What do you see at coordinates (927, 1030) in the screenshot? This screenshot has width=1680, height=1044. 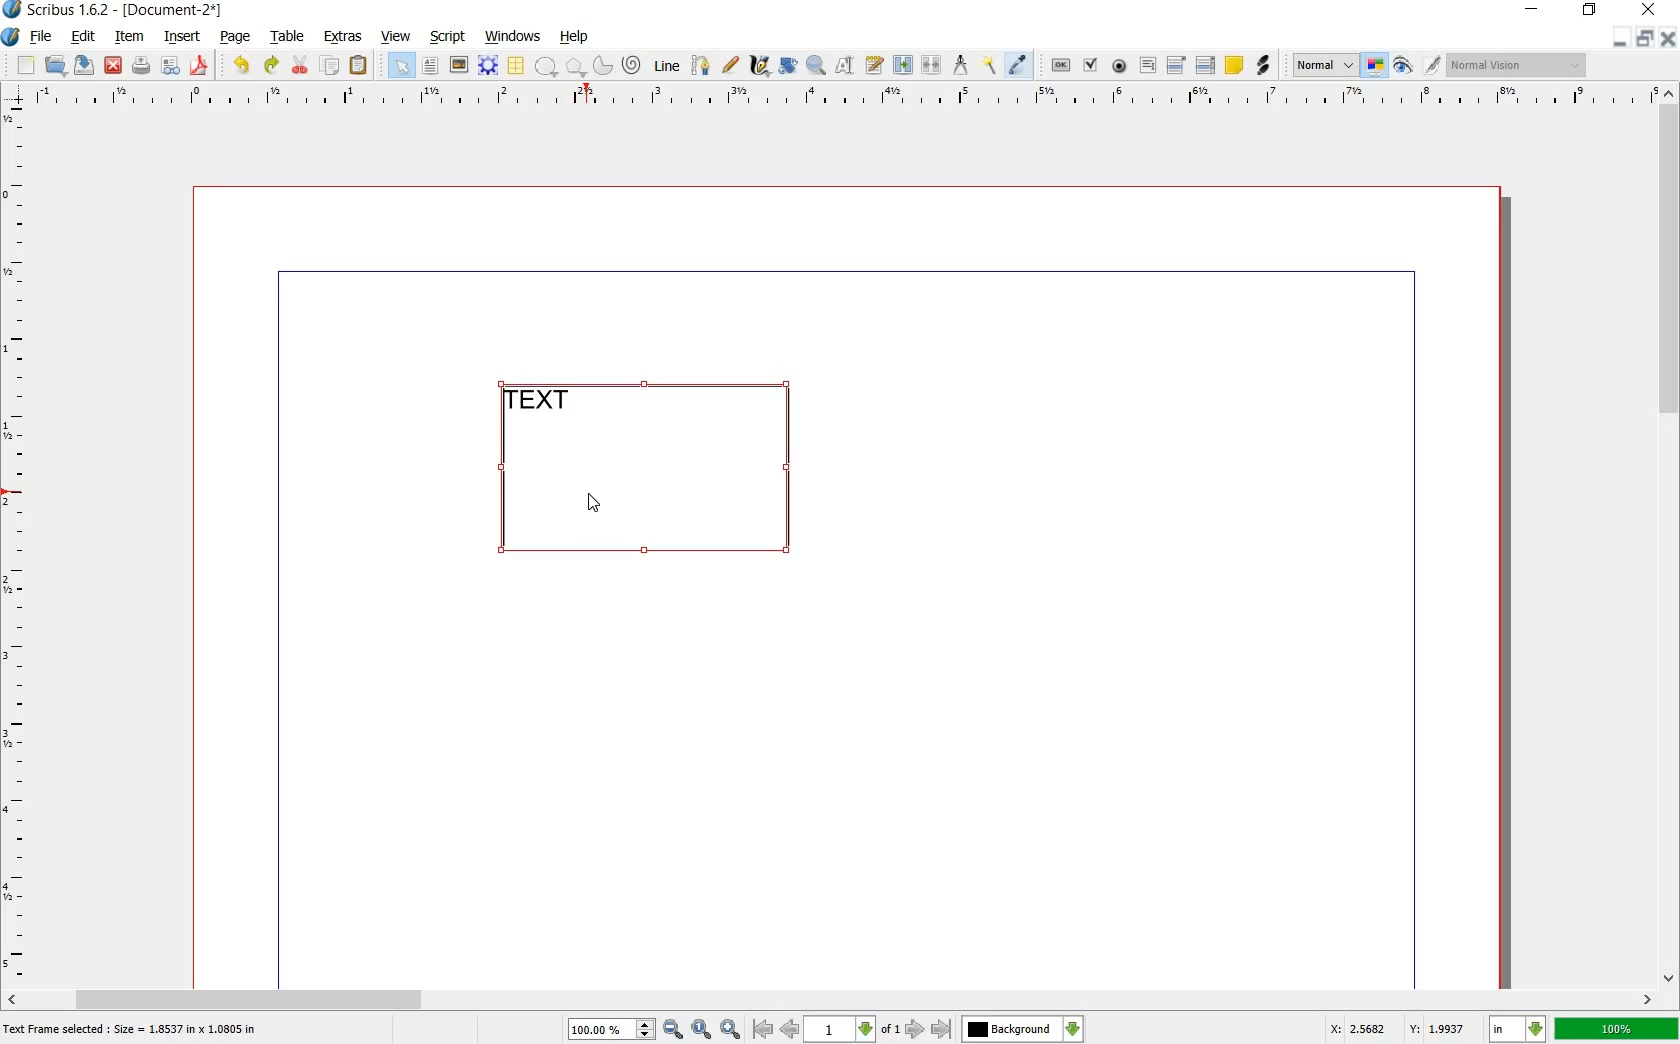 I see `go to next or last page` at bounding box center [927, 1030].